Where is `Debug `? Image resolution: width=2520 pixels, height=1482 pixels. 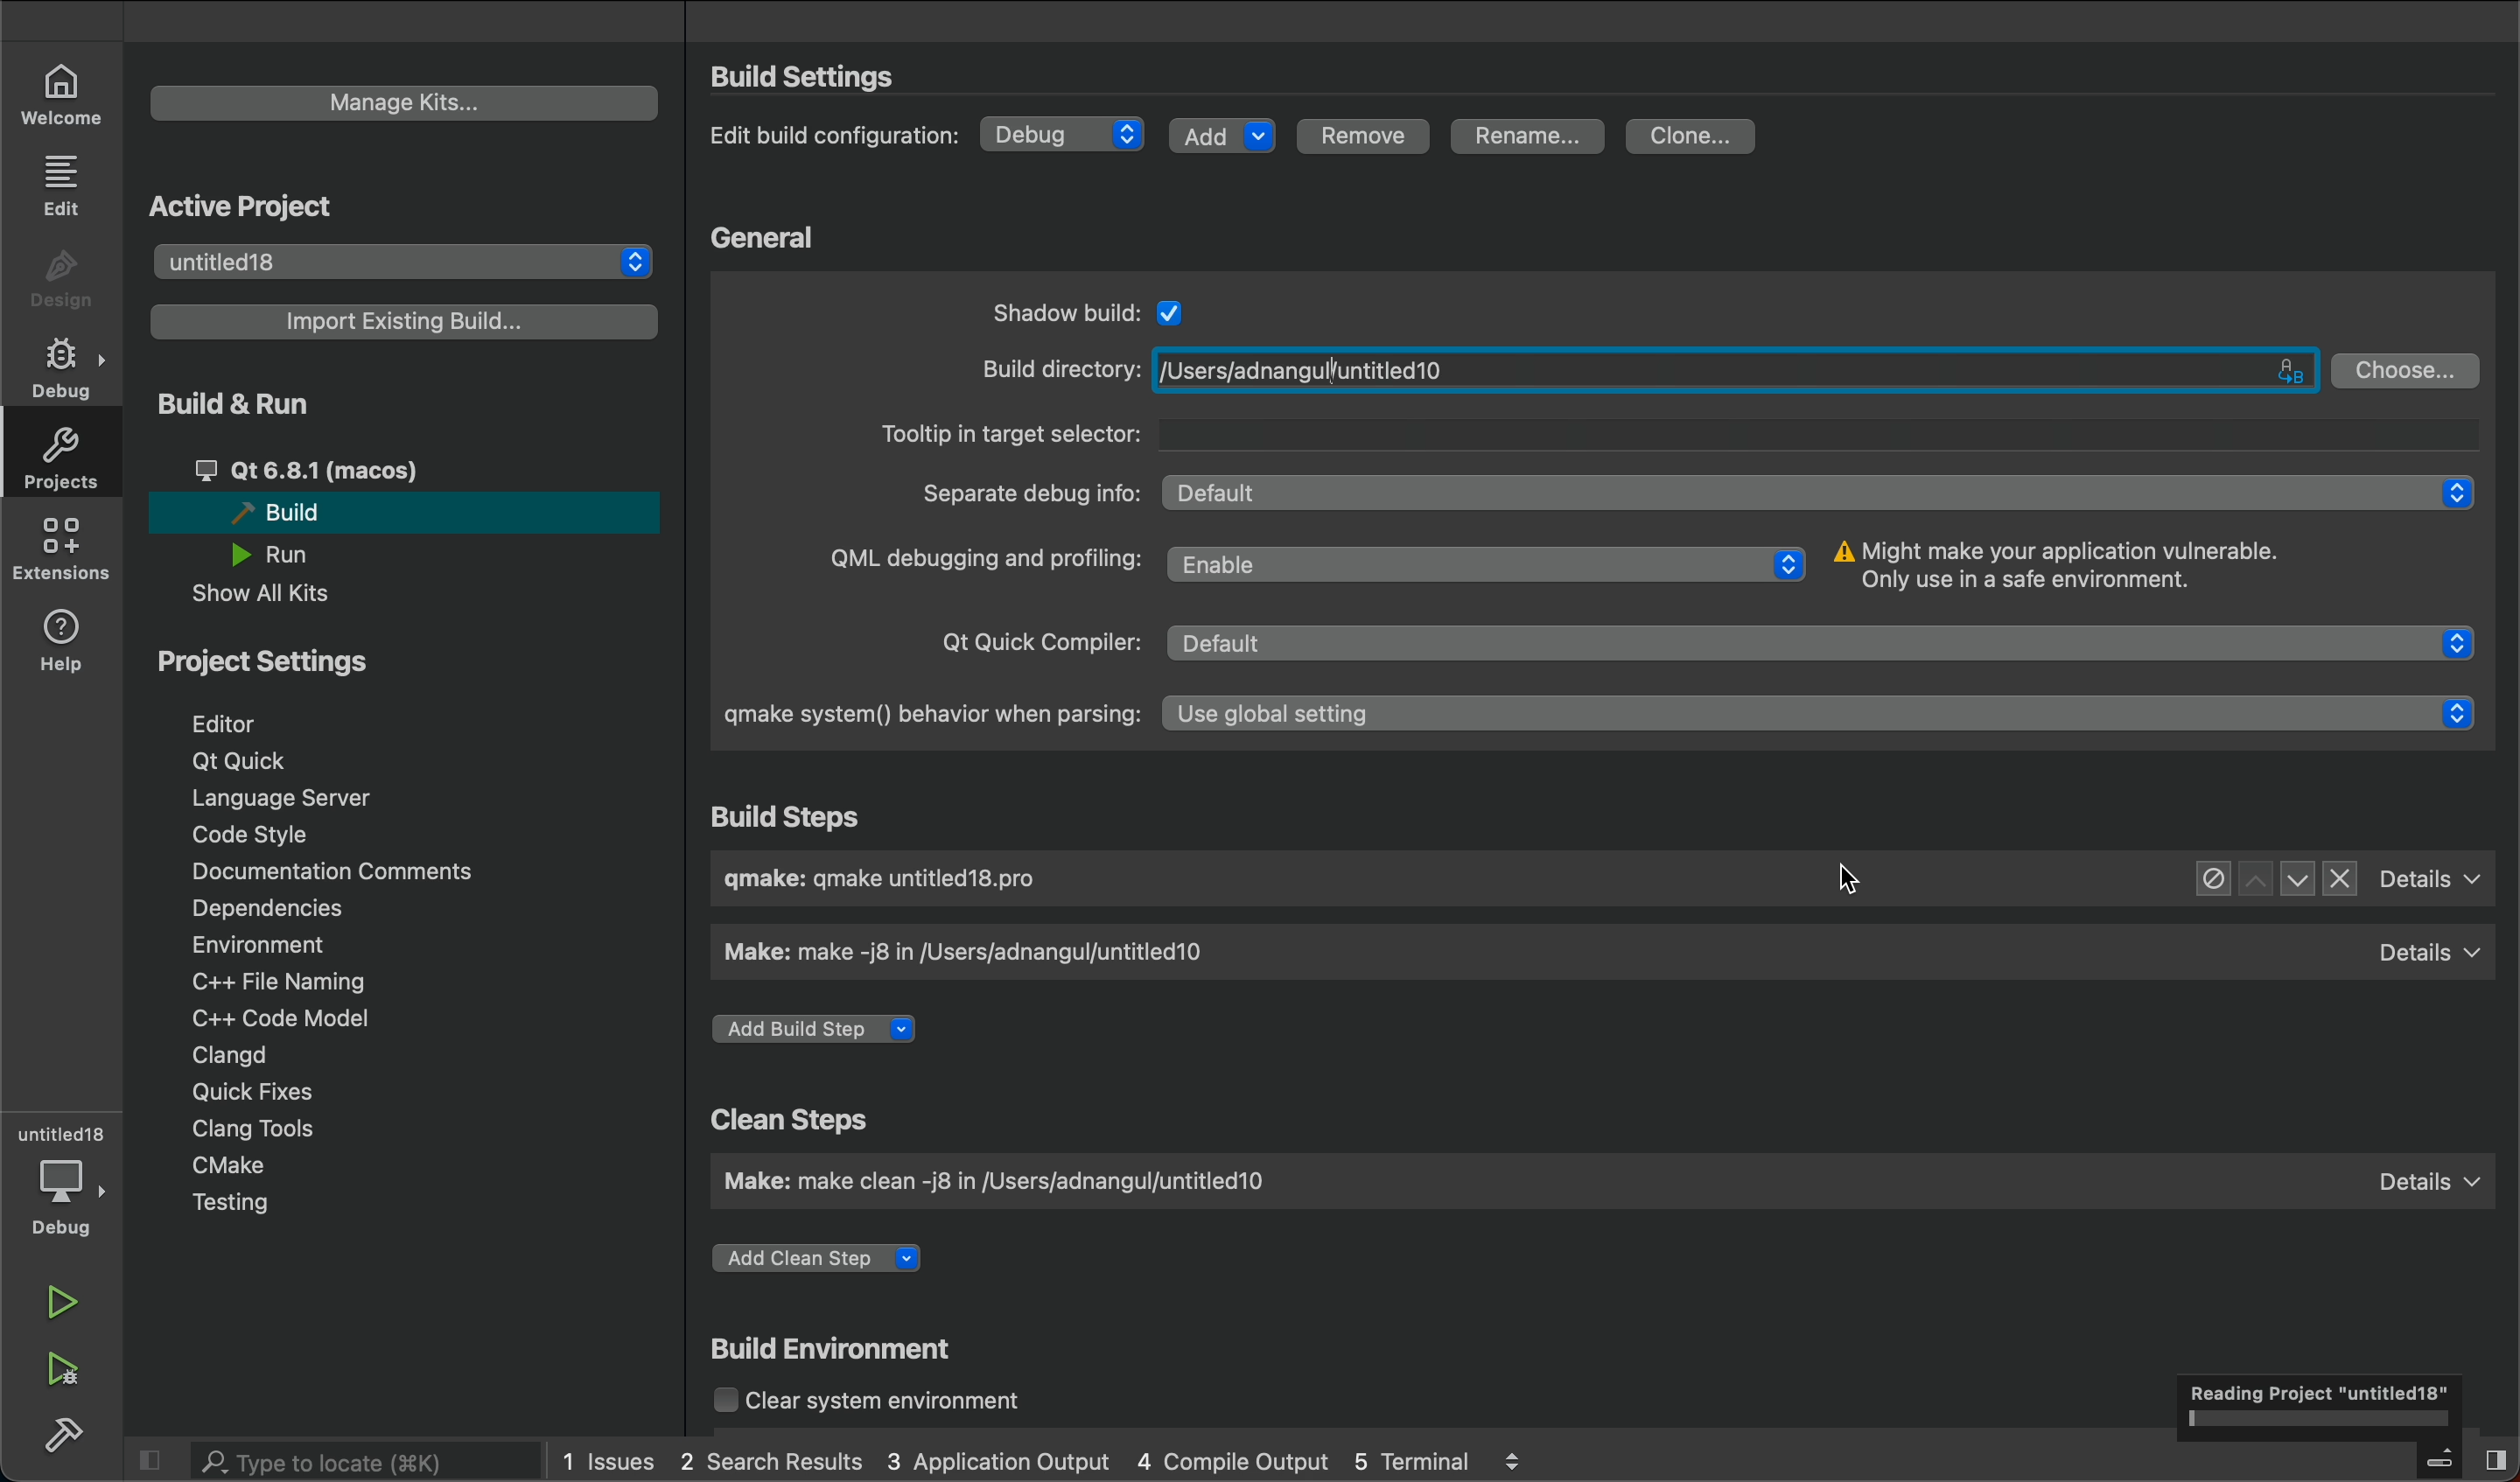 Debug  is located at coordinates (1066, 134).